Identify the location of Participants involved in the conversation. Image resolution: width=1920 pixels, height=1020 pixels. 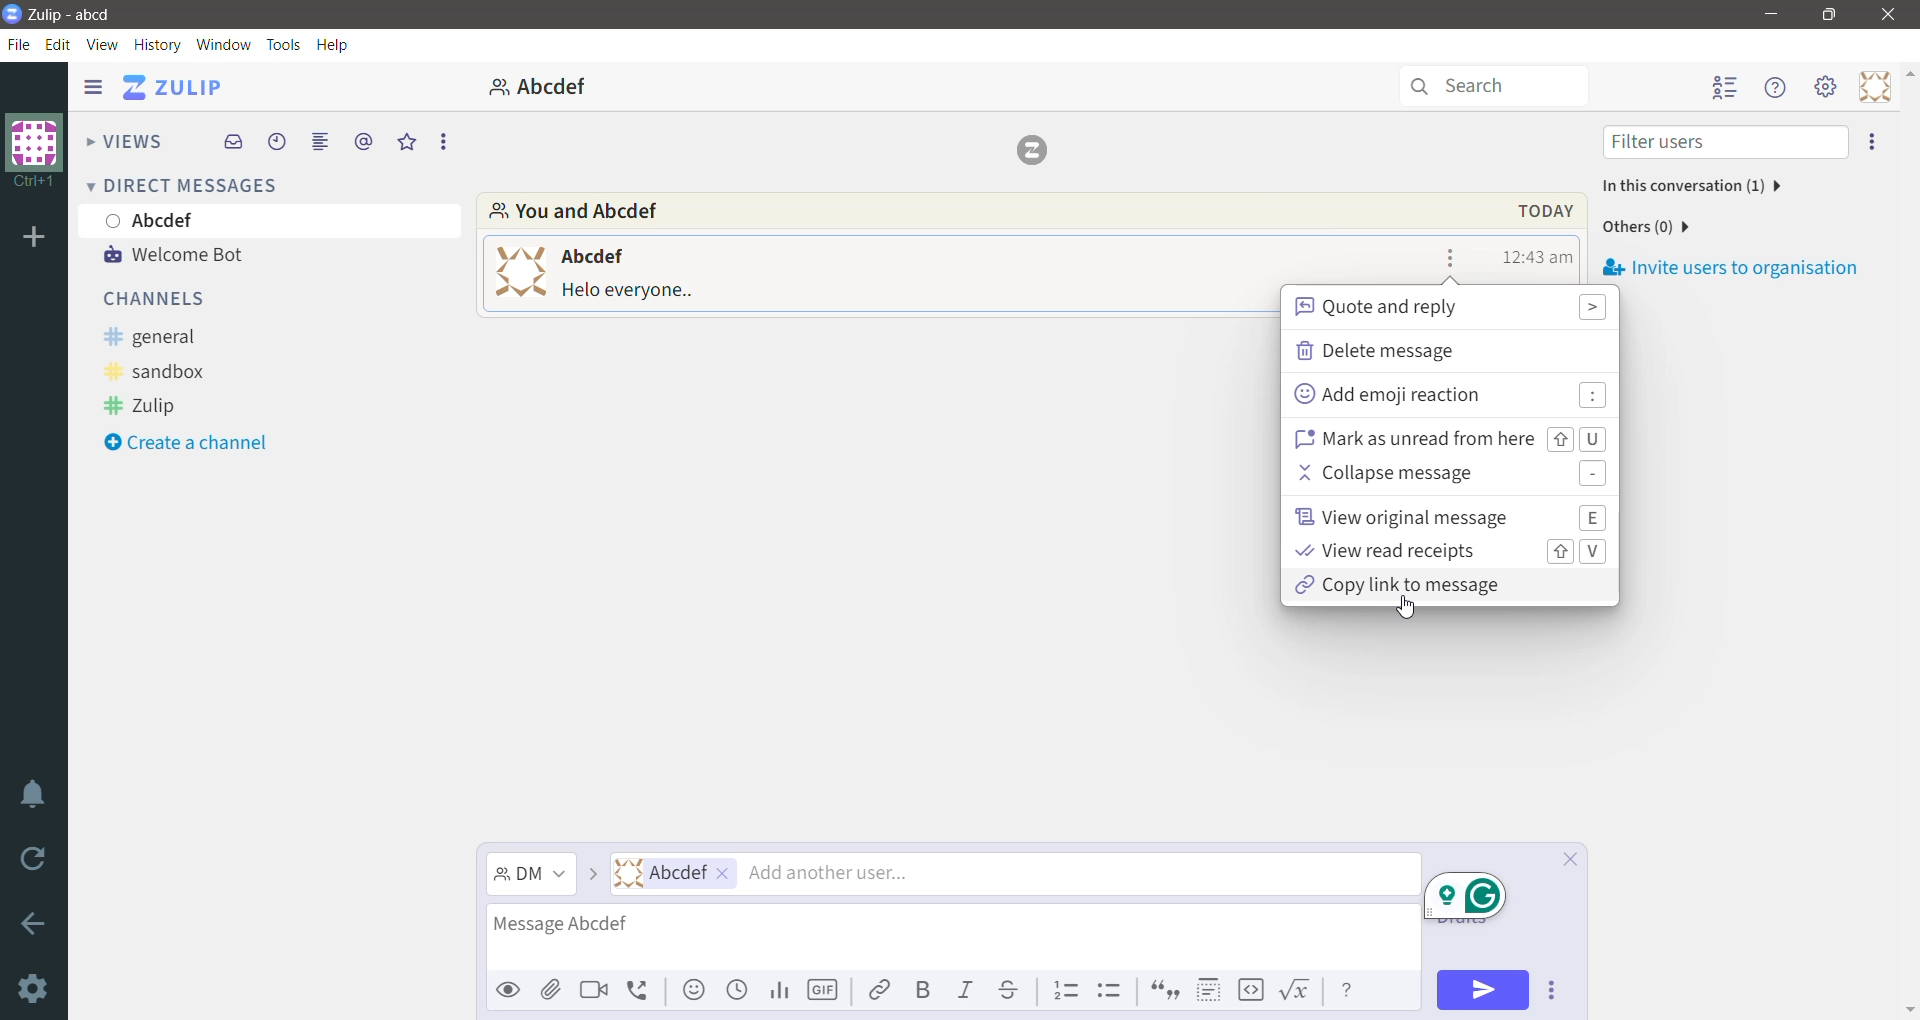
(945, 210).